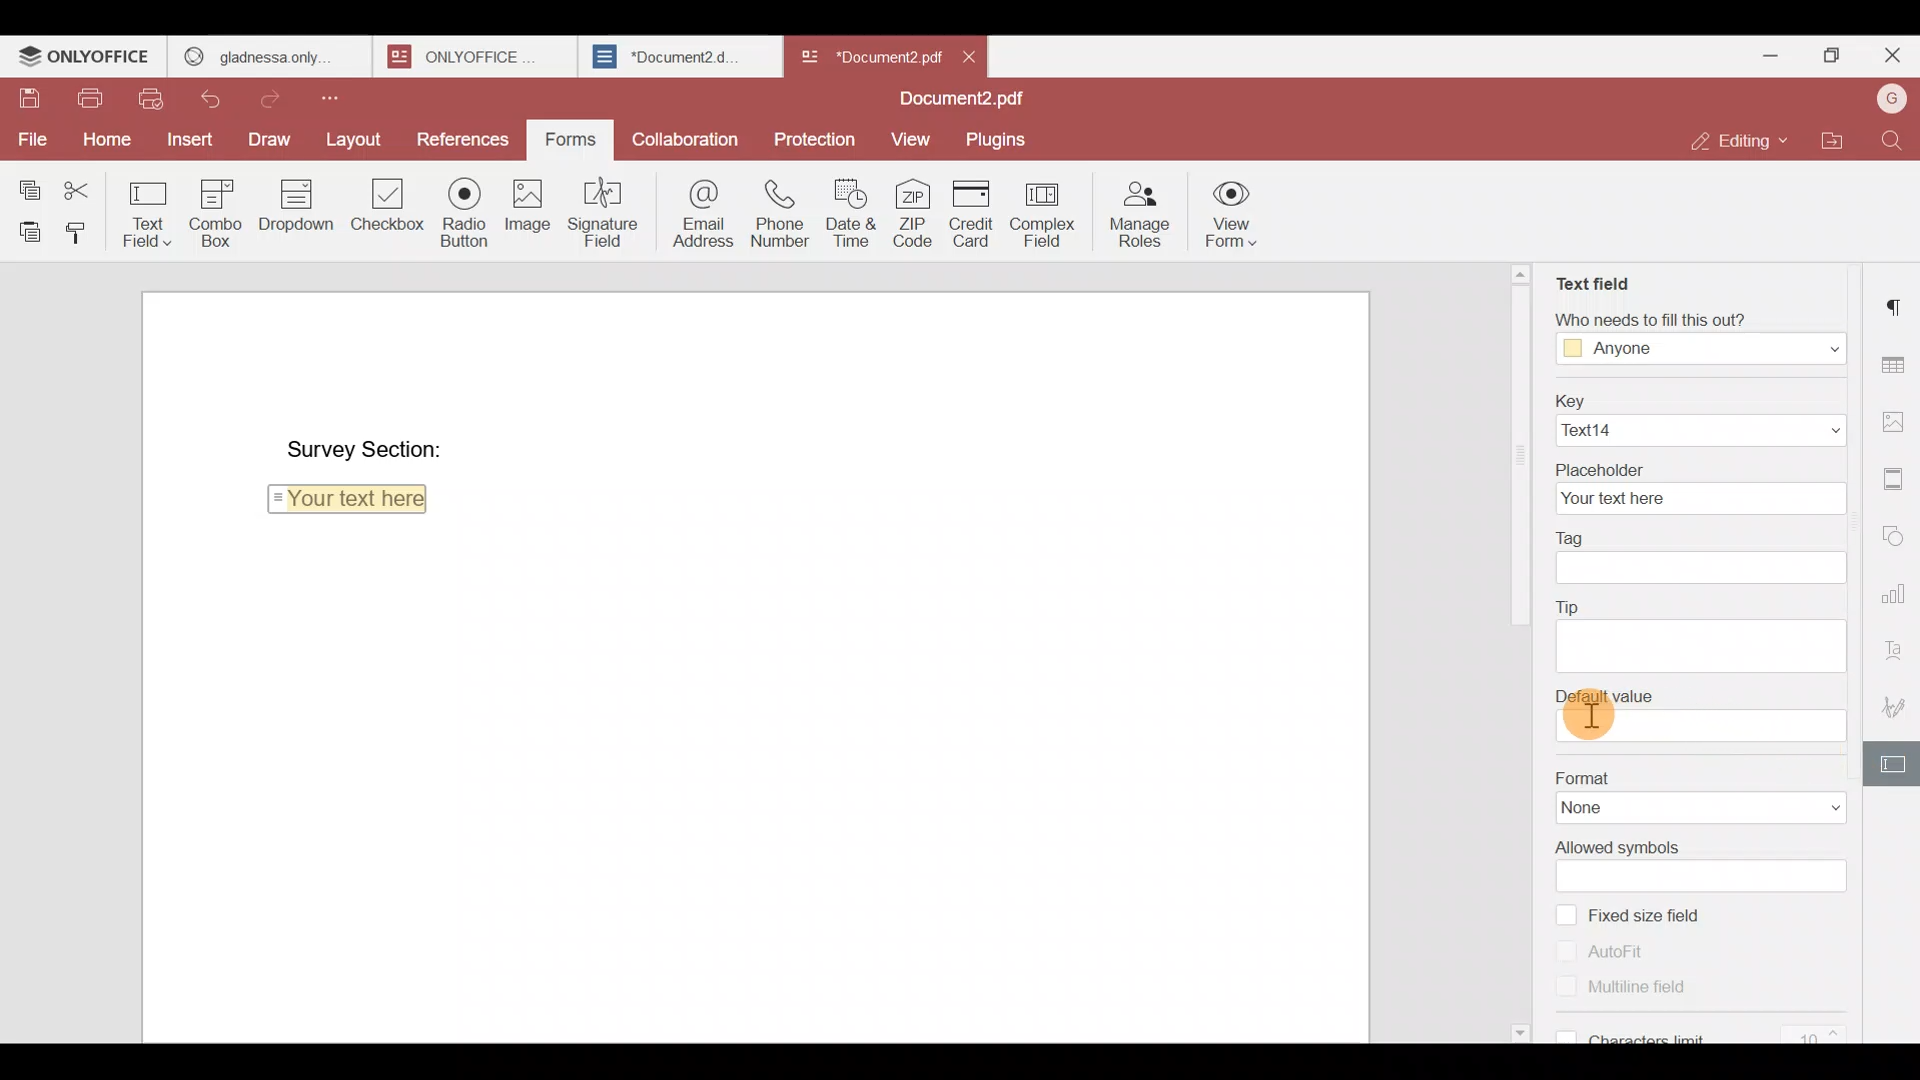  I want to click on Text14, so click(1697, 430).